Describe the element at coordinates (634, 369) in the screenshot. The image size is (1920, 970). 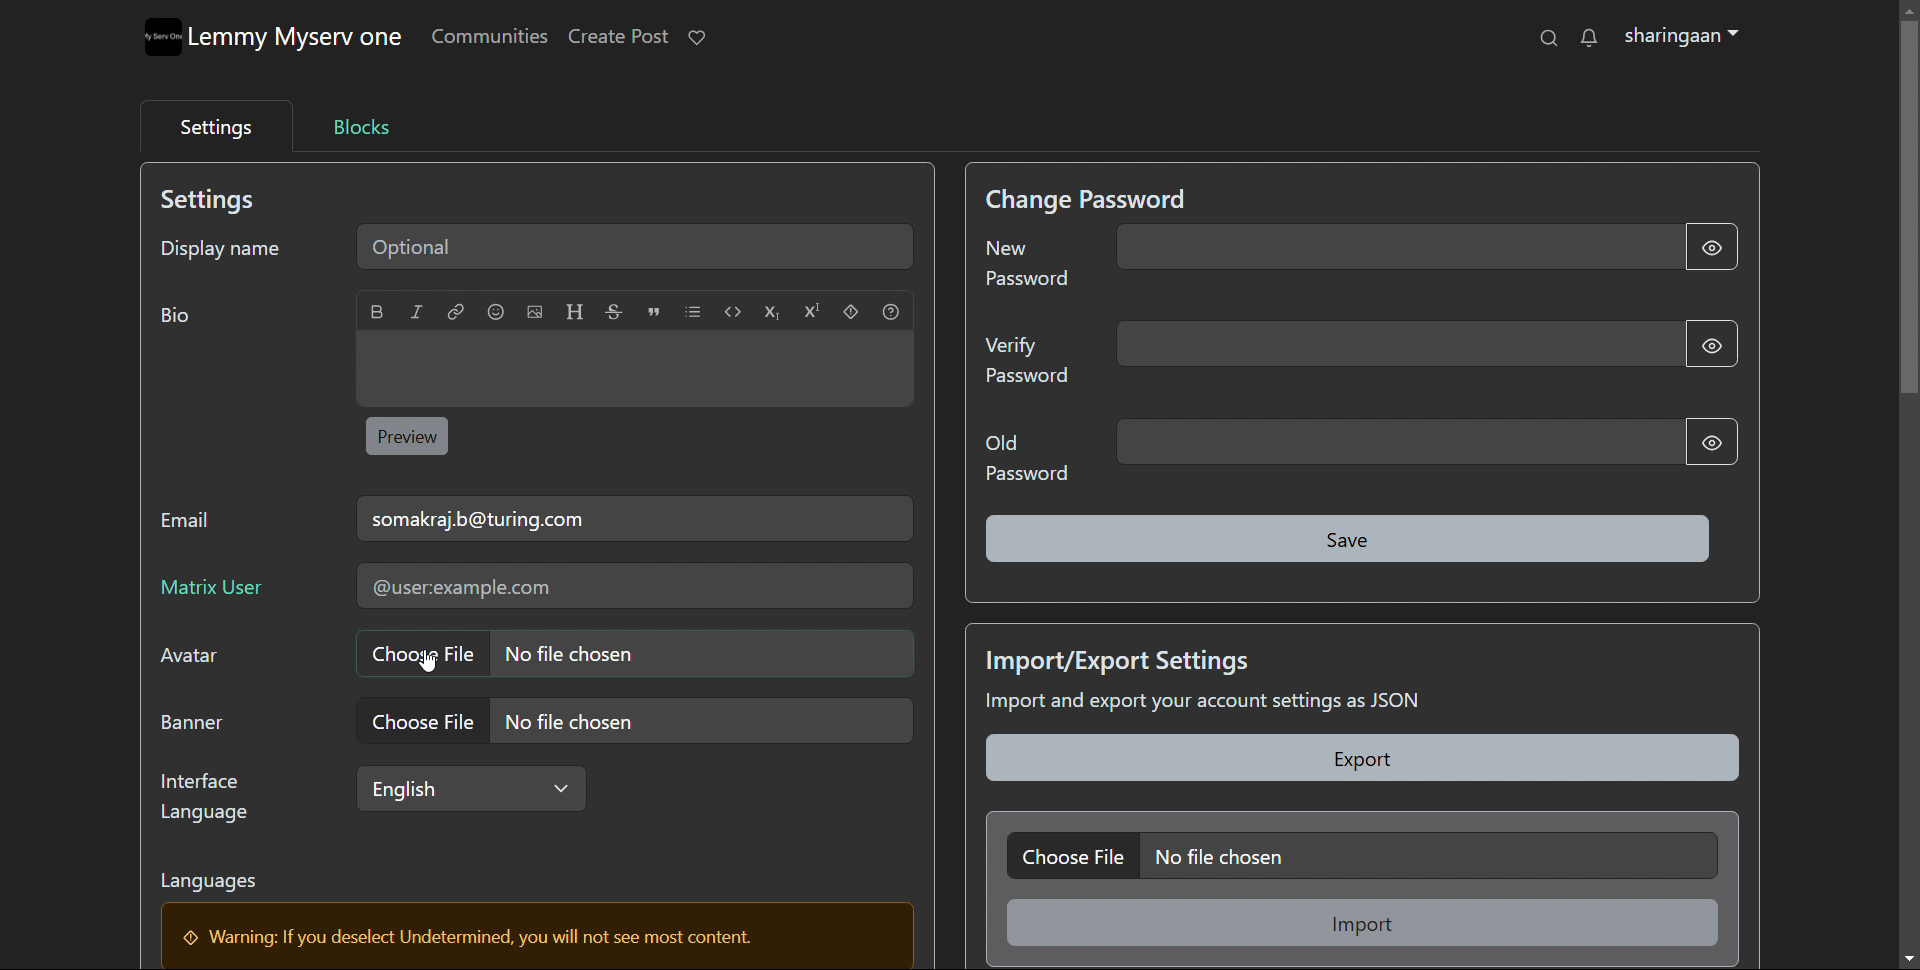
I see `add bio` at that location.